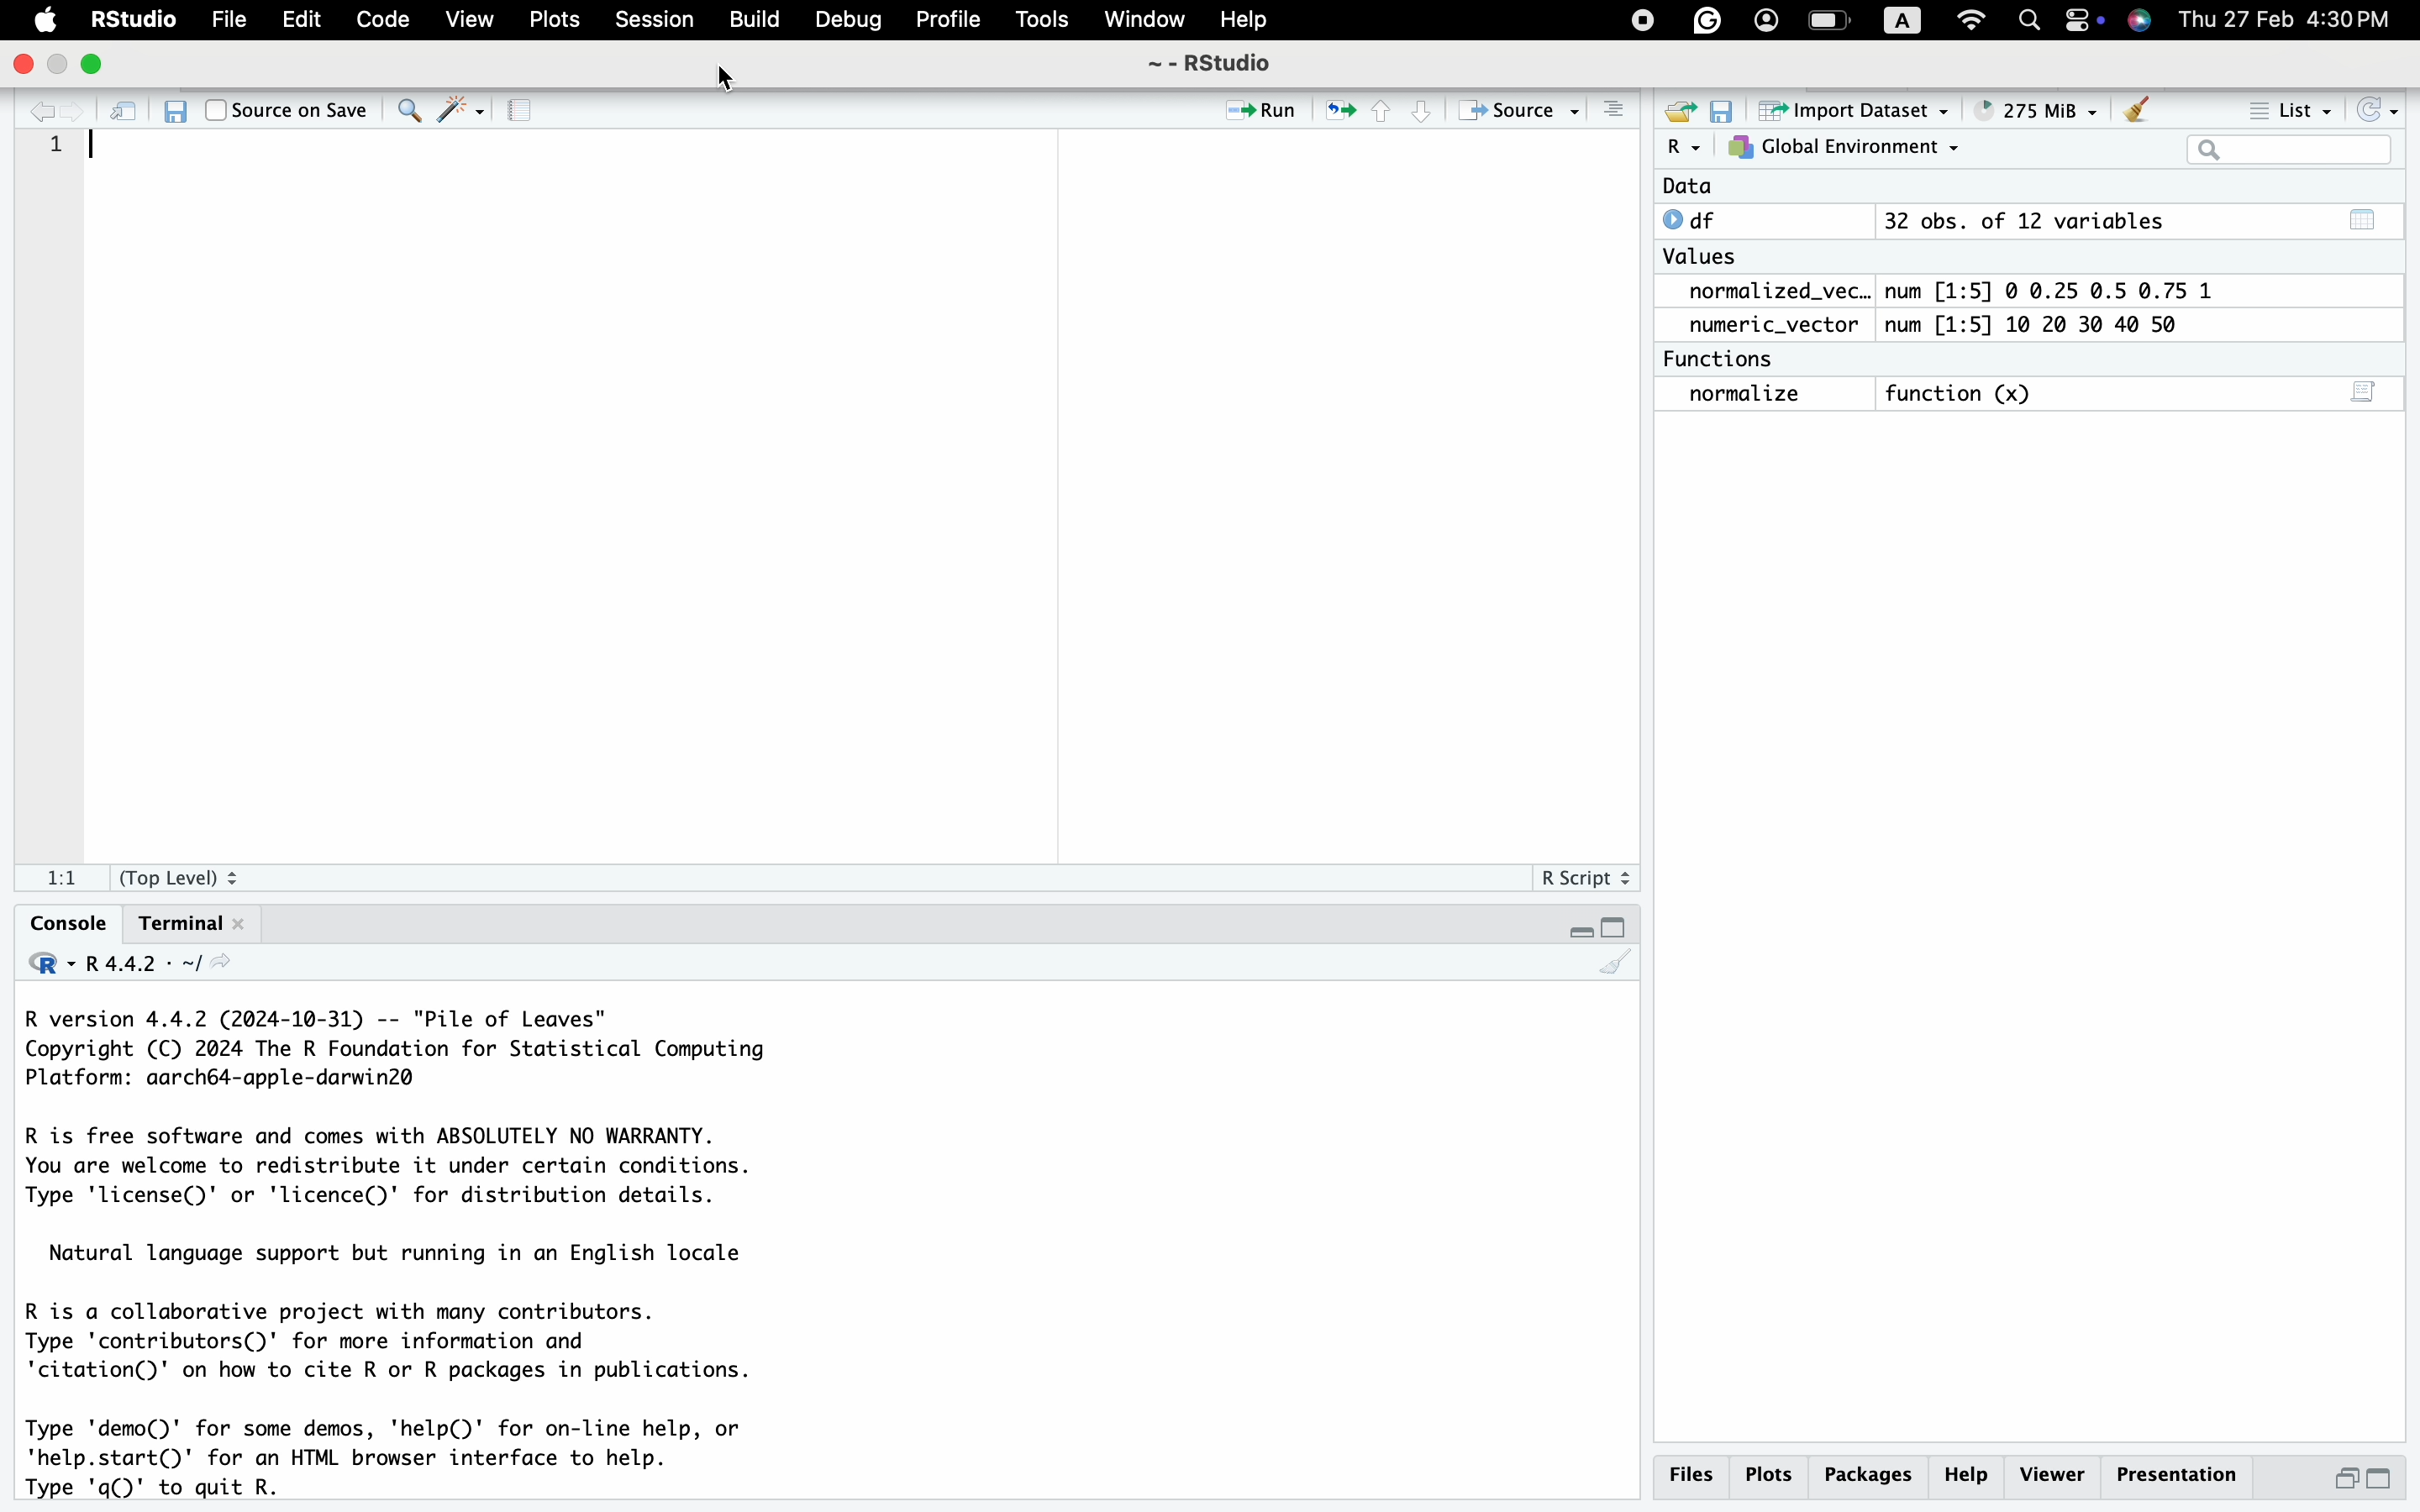 This screenshot has height=1512, width=2420. I want to click on 264 MiB, so click(2042, 109).